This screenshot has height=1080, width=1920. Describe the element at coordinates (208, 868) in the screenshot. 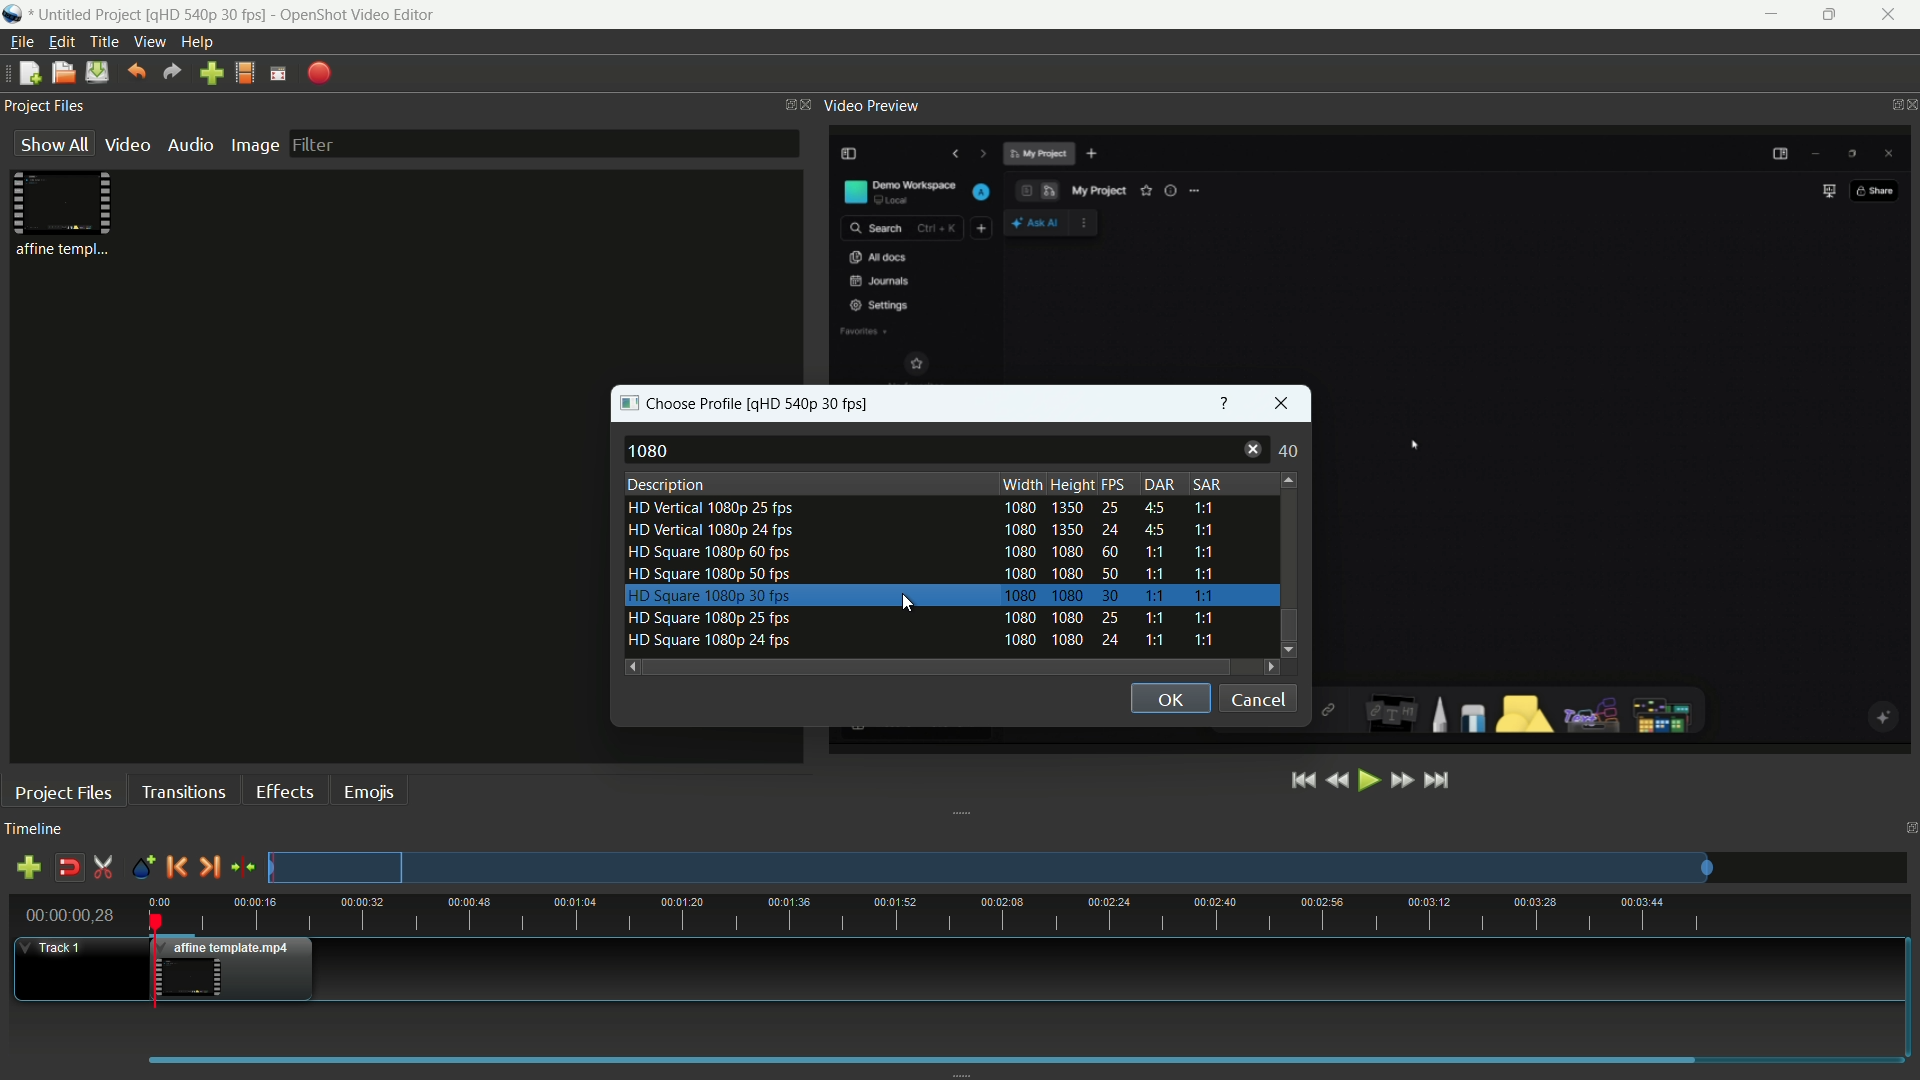

I see `next marker` at that location.